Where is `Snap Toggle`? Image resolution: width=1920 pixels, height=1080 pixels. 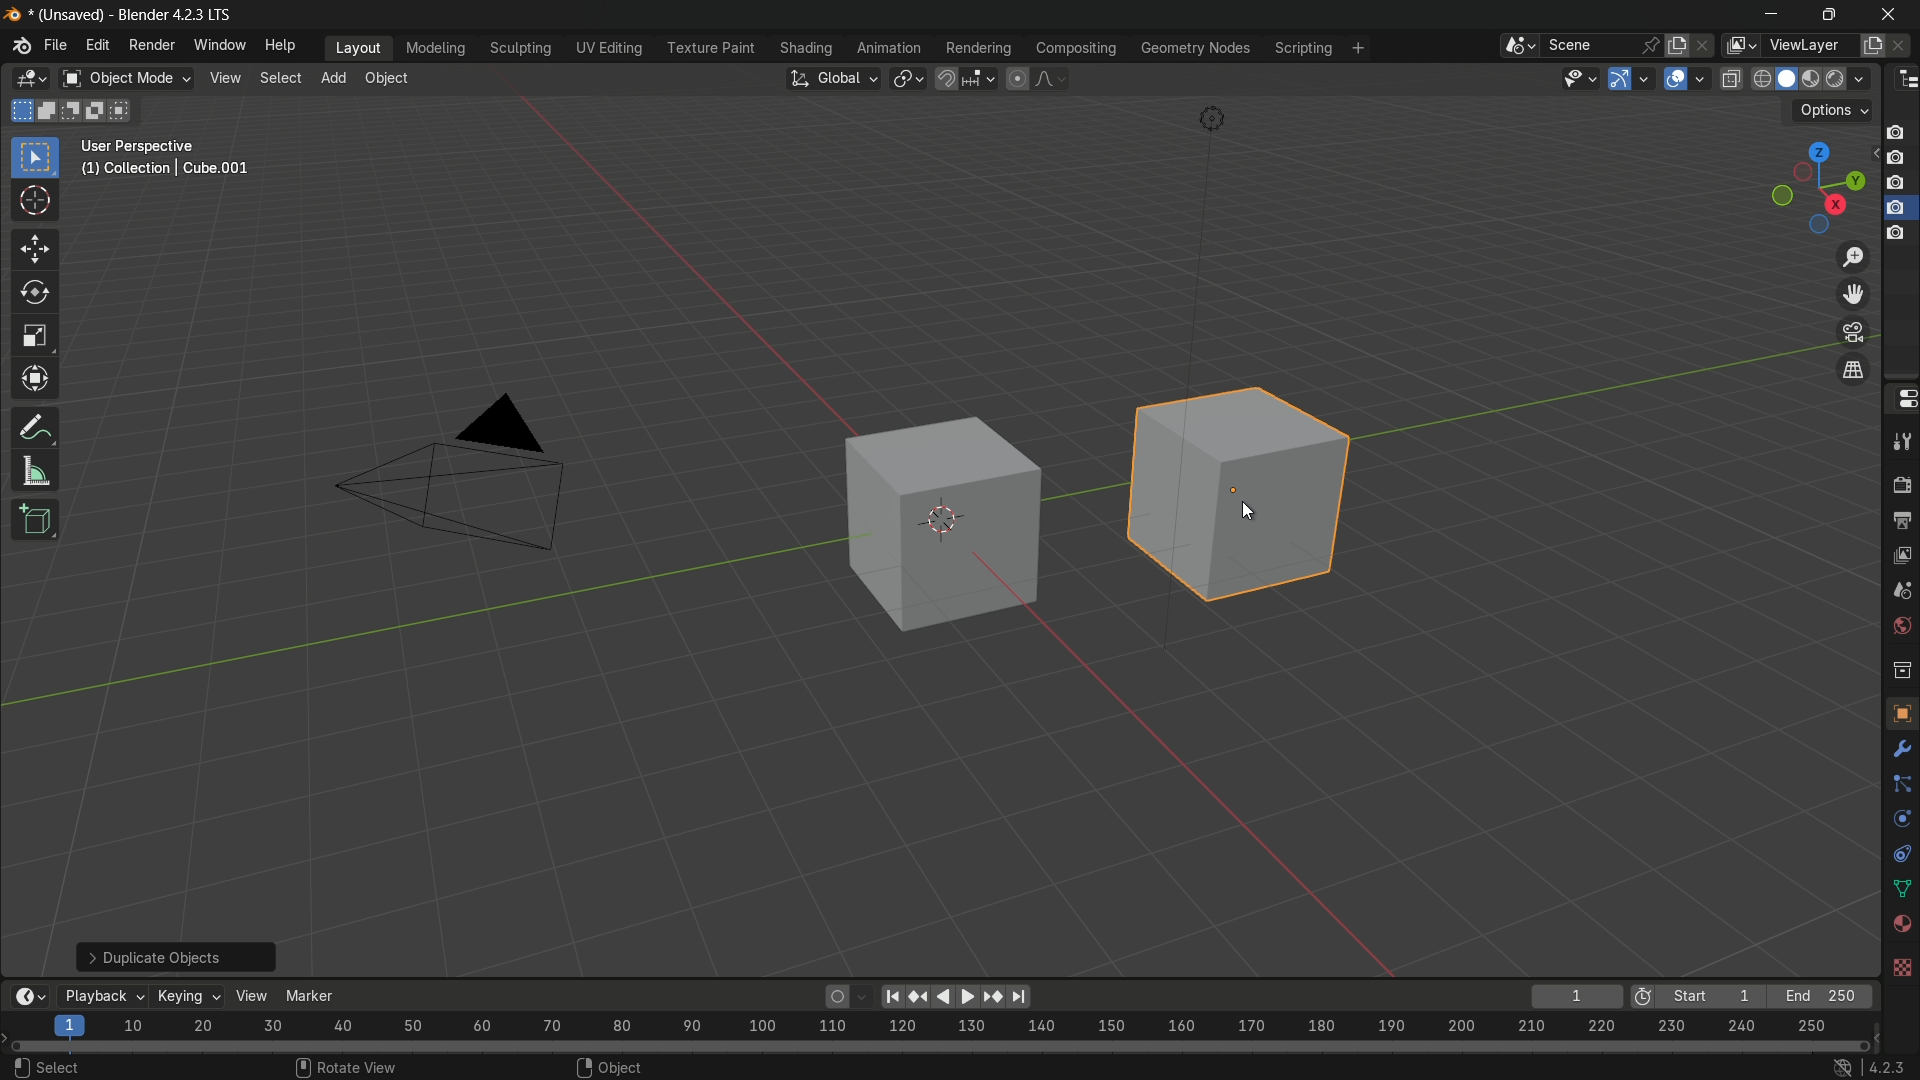 Snap Toggle is located at coordinates (772, 1065).